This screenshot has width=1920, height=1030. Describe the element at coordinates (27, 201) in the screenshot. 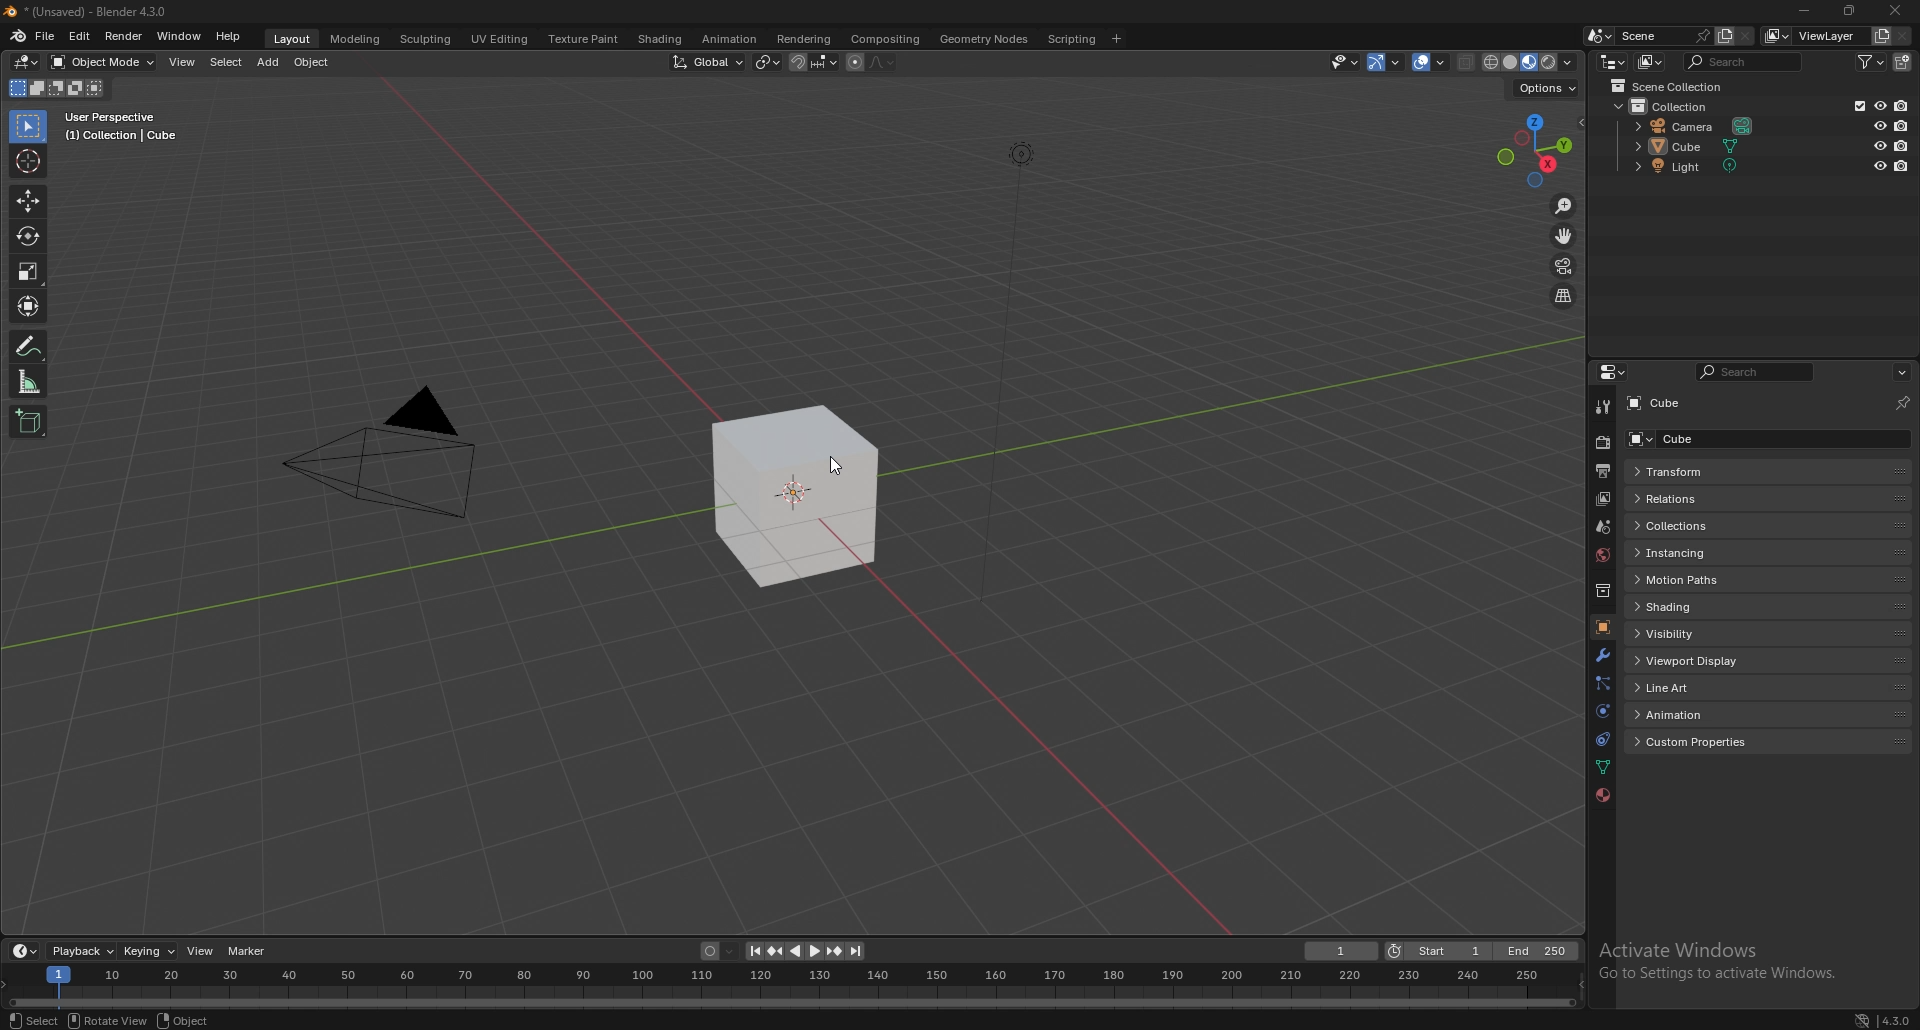

I see `move` at that location.